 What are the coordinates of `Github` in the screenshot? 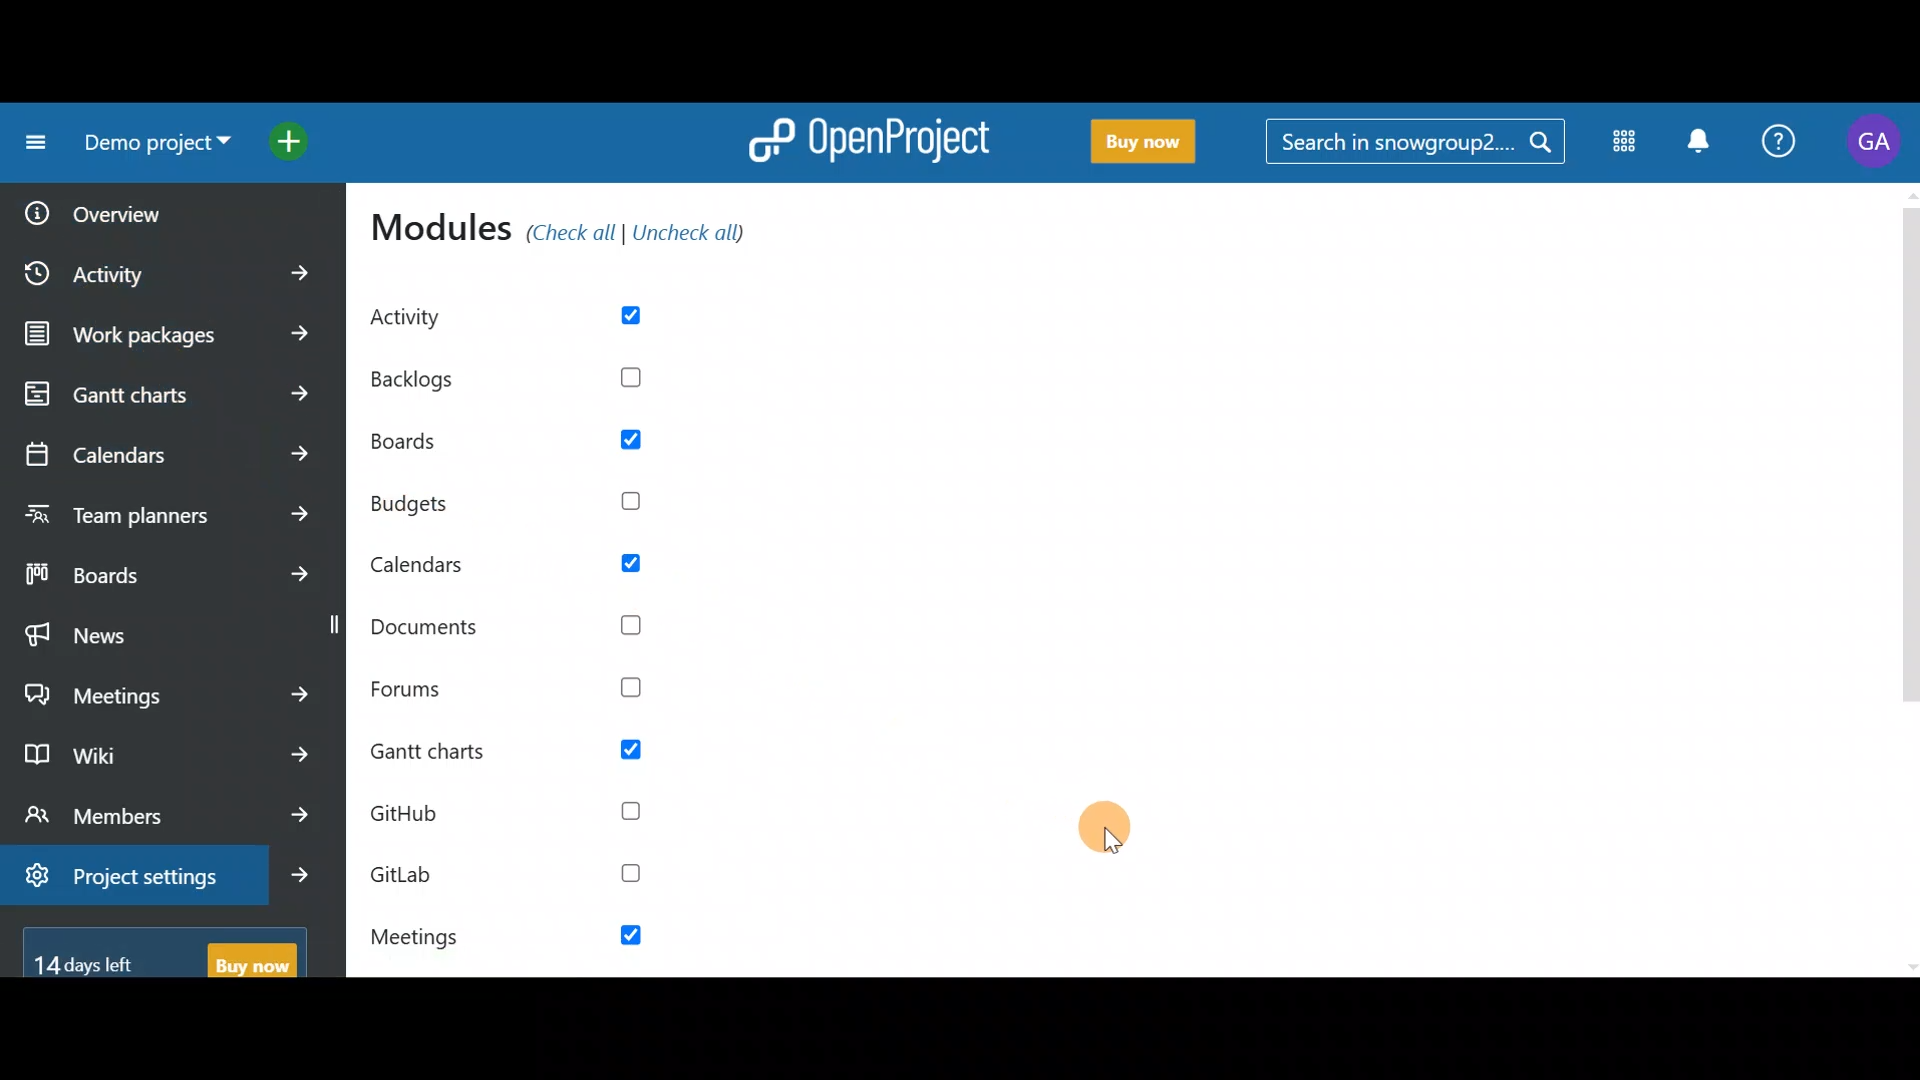 It's located at (504, 822).